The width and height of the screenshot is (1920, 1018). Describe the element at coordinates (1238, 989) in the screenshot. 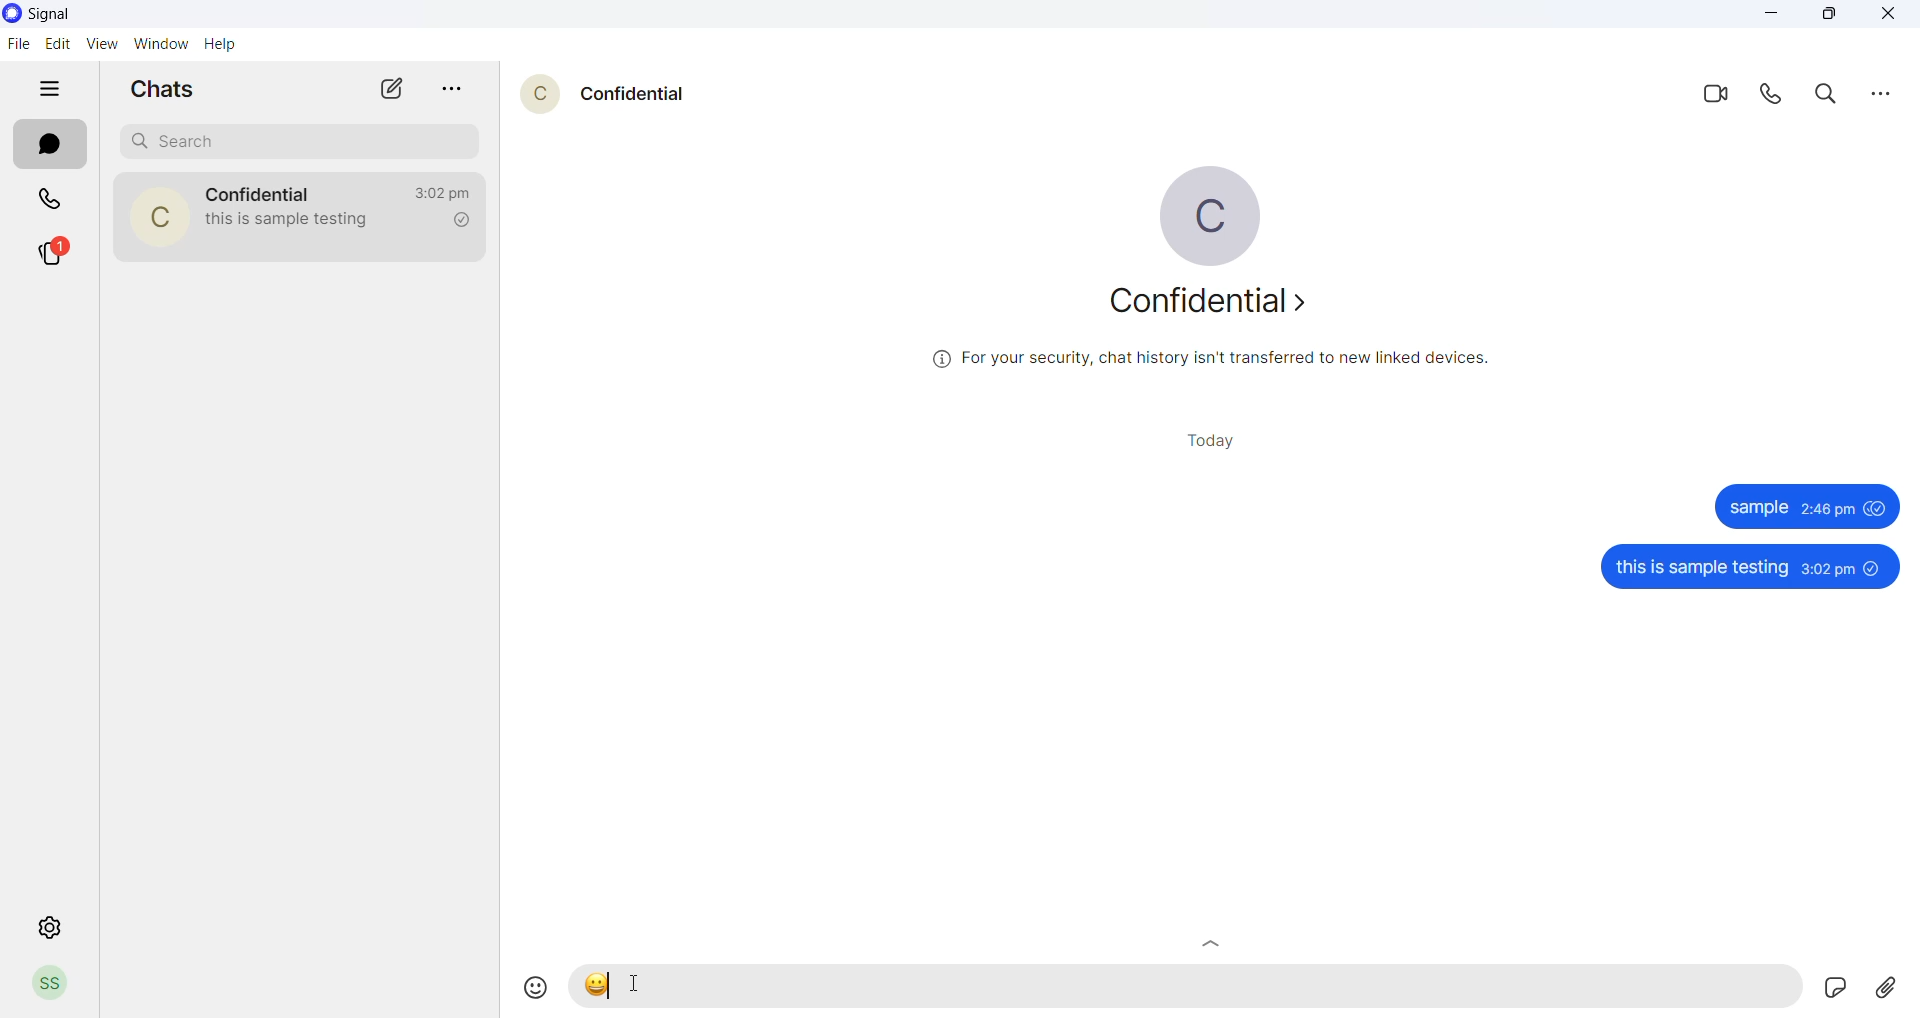

I see `message text area` at that location.